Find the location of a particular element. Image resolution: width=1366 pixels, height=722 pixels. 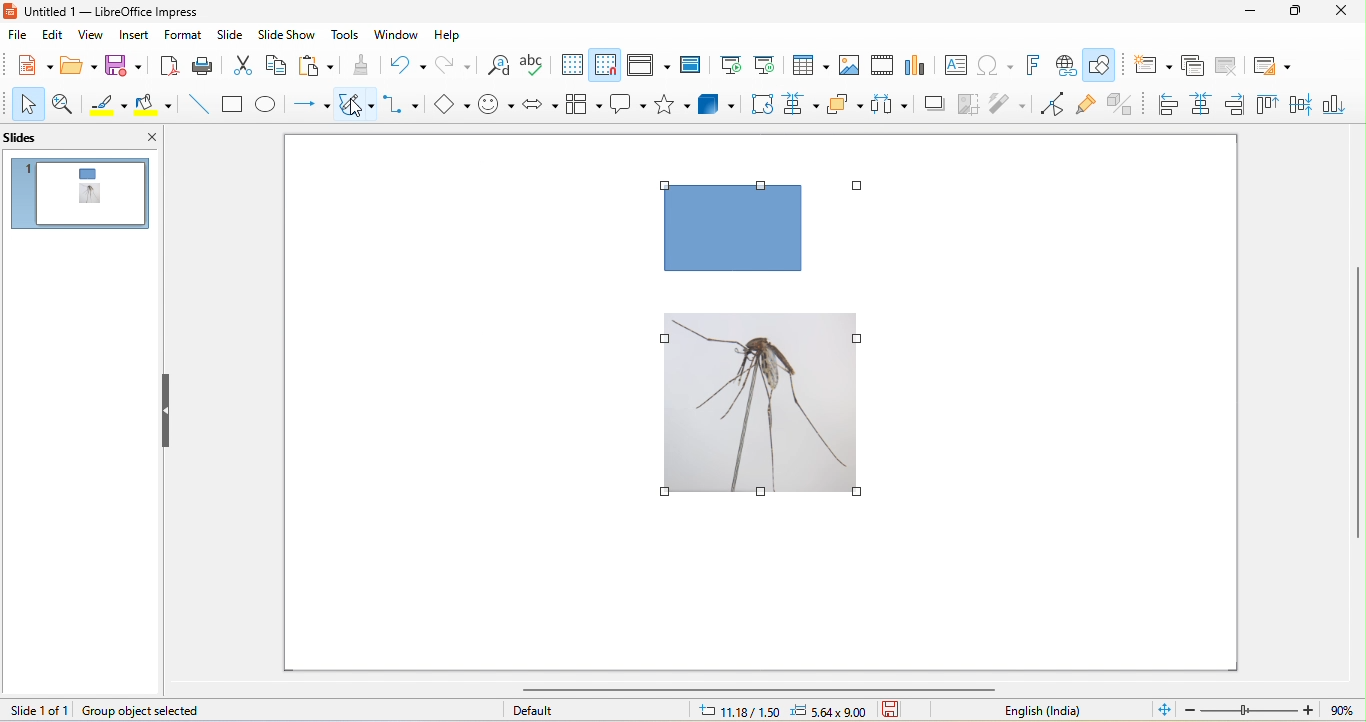

position changed to center is located at coordinates (757, 336).